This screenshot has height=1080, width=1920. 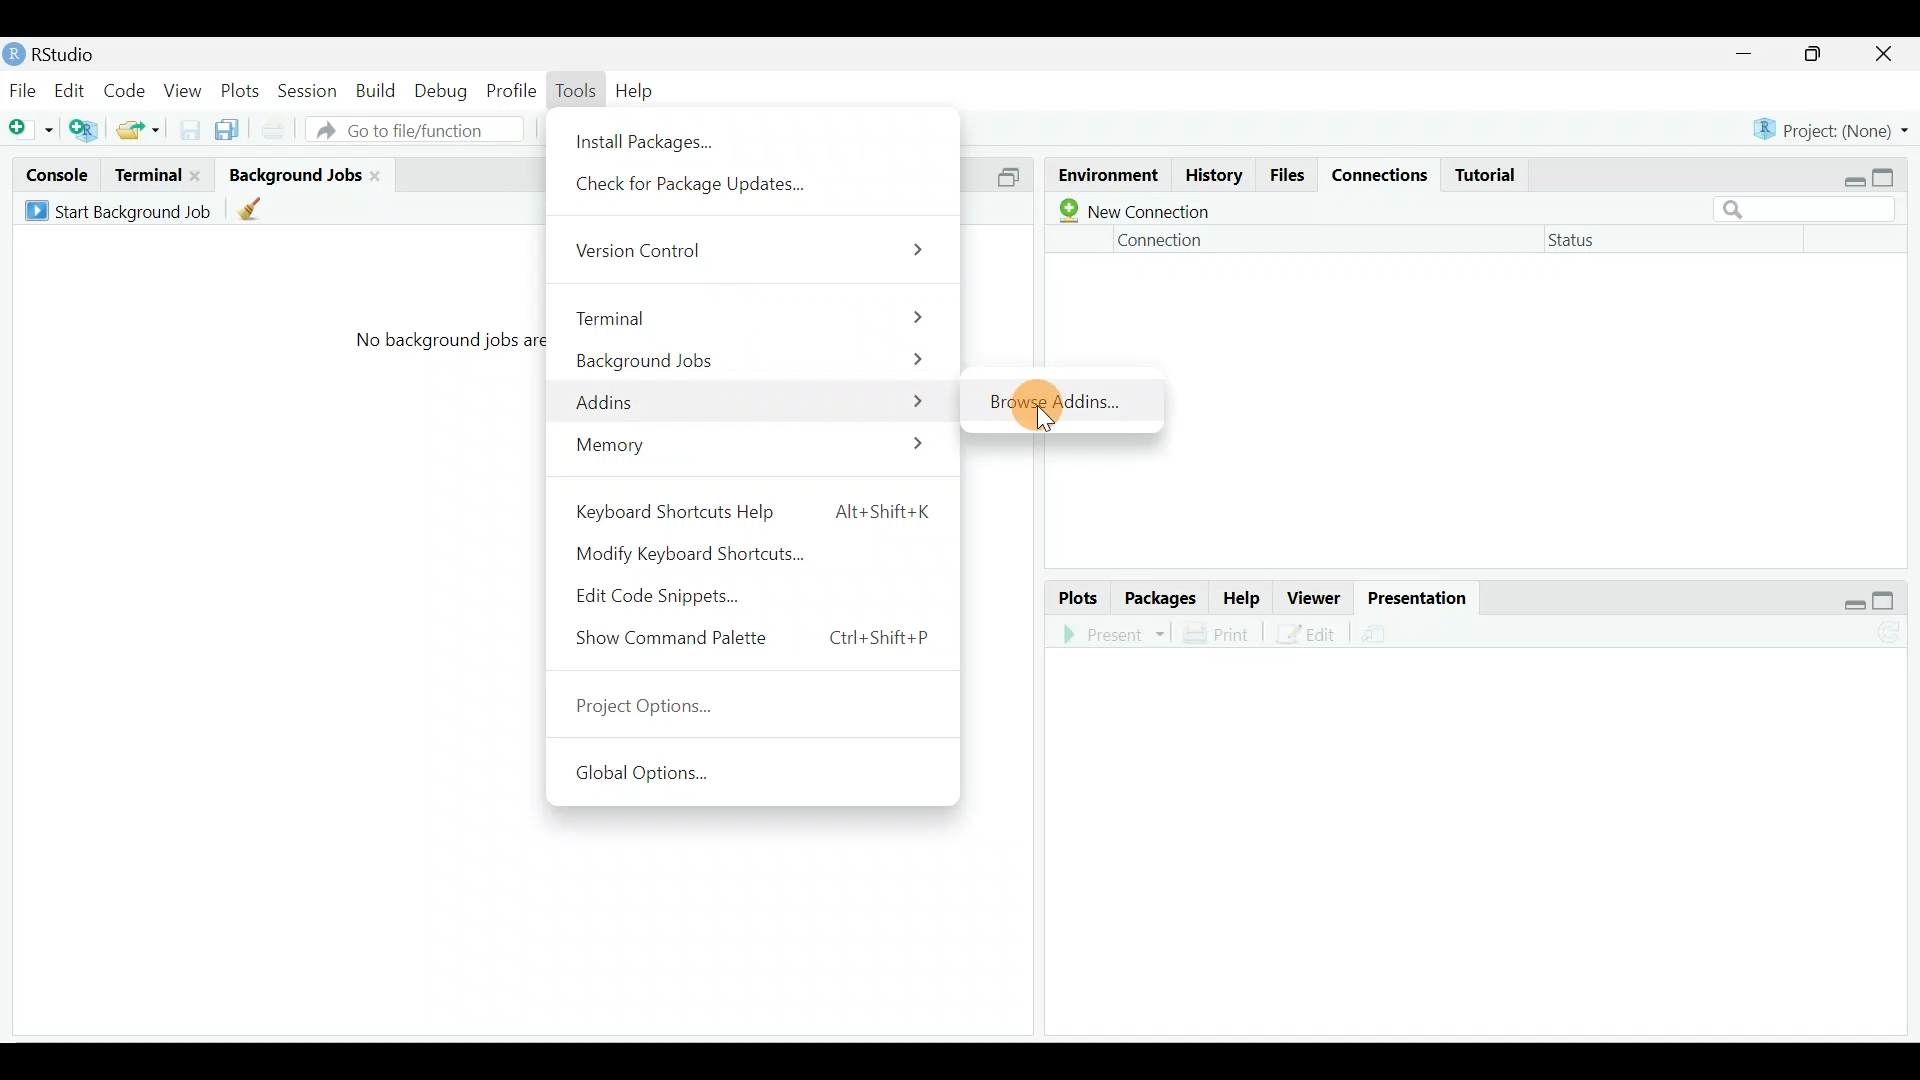 I want to click on Packages, so click(x=1162, y=598).